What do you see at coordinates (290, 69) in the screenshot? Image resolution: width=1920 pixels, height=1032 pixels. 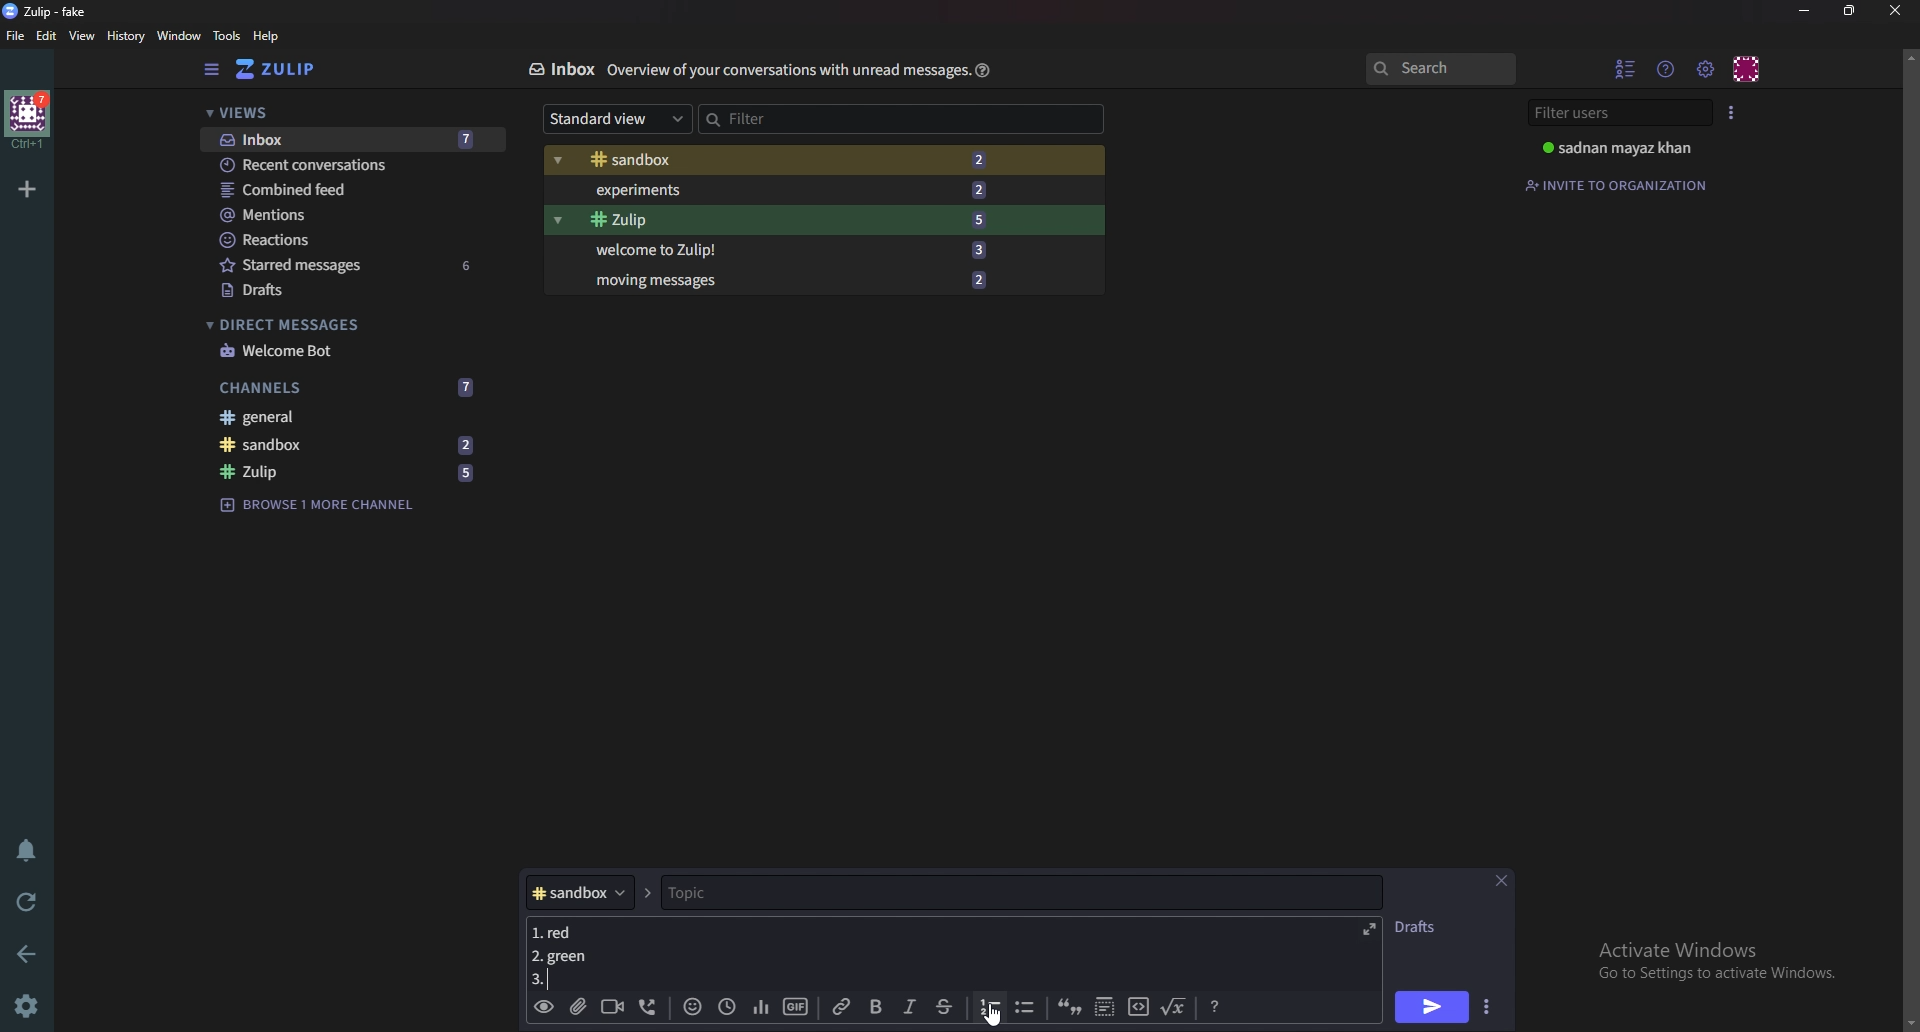 I see `Home view` at bounding box center [290, 69].